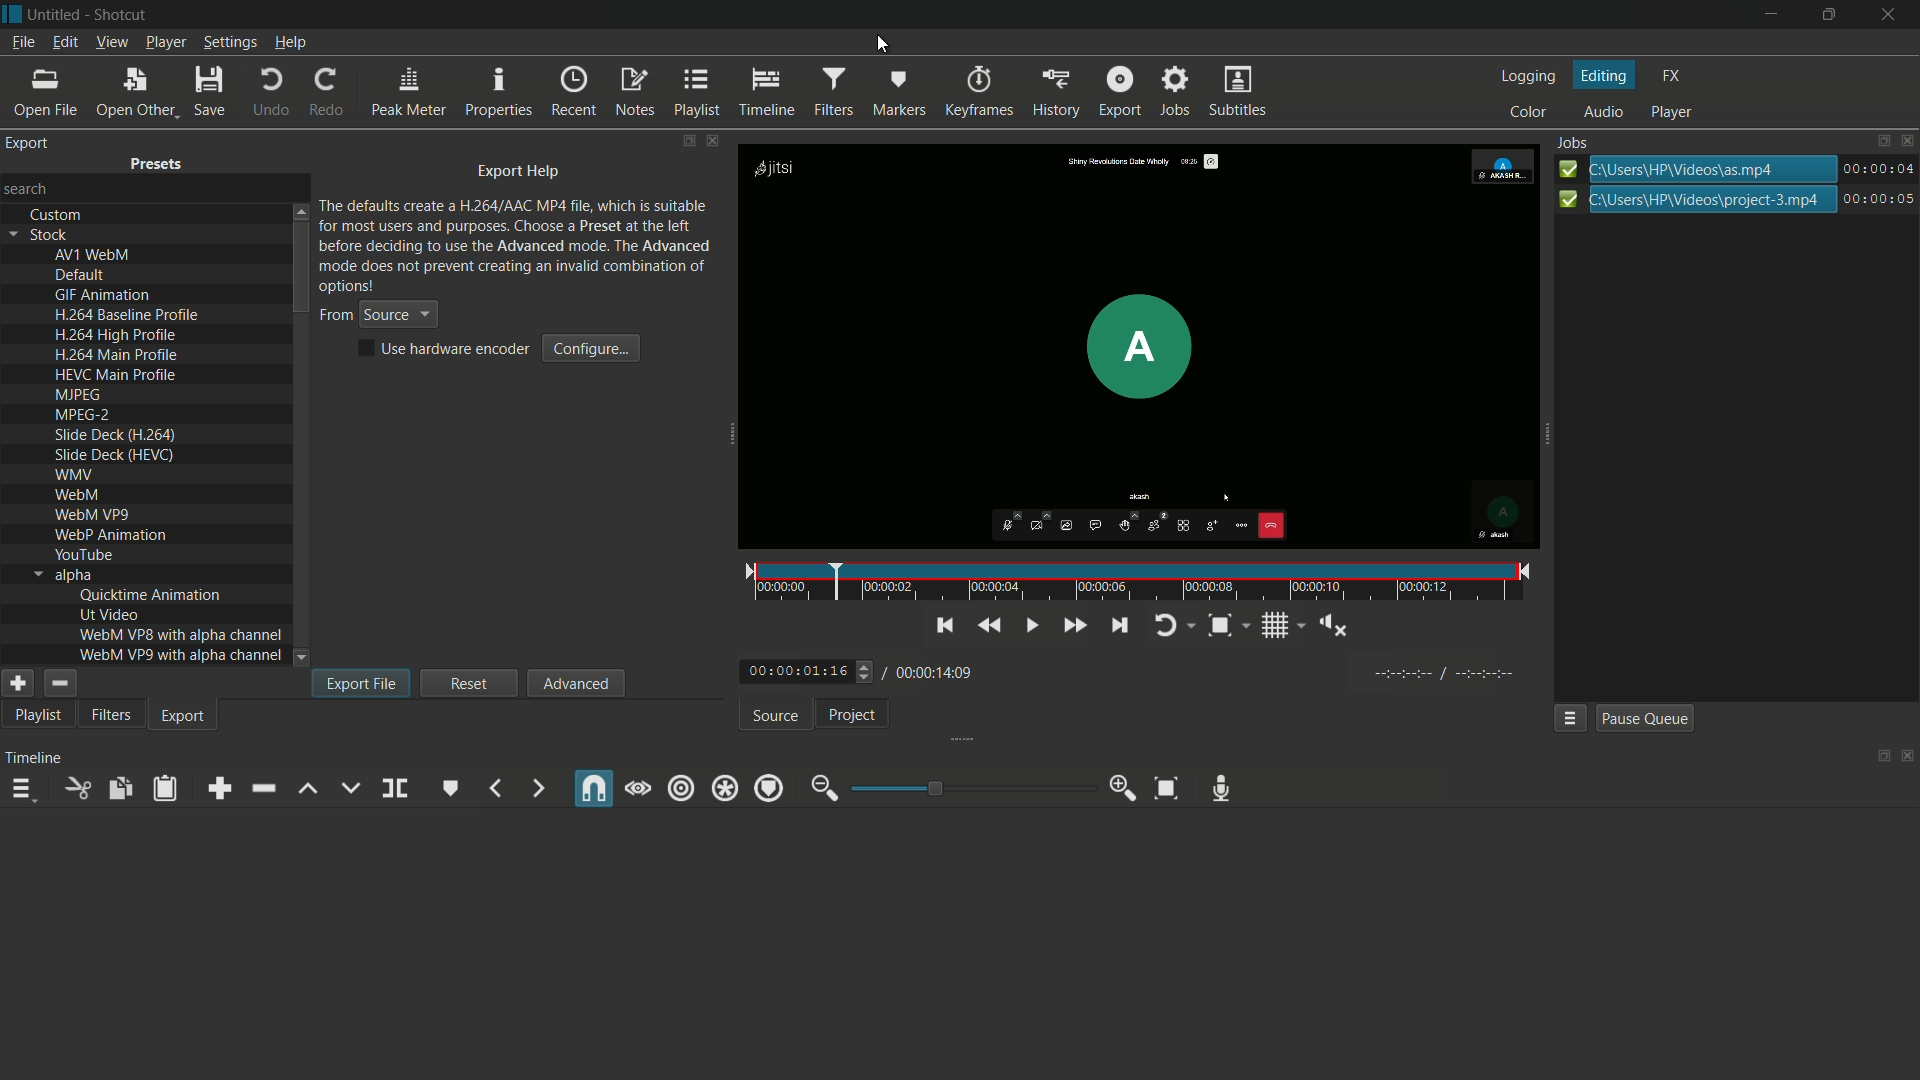 This screenshot has width=1920, height=1080. I want to click on toggle zoom, so click(1223, 622).